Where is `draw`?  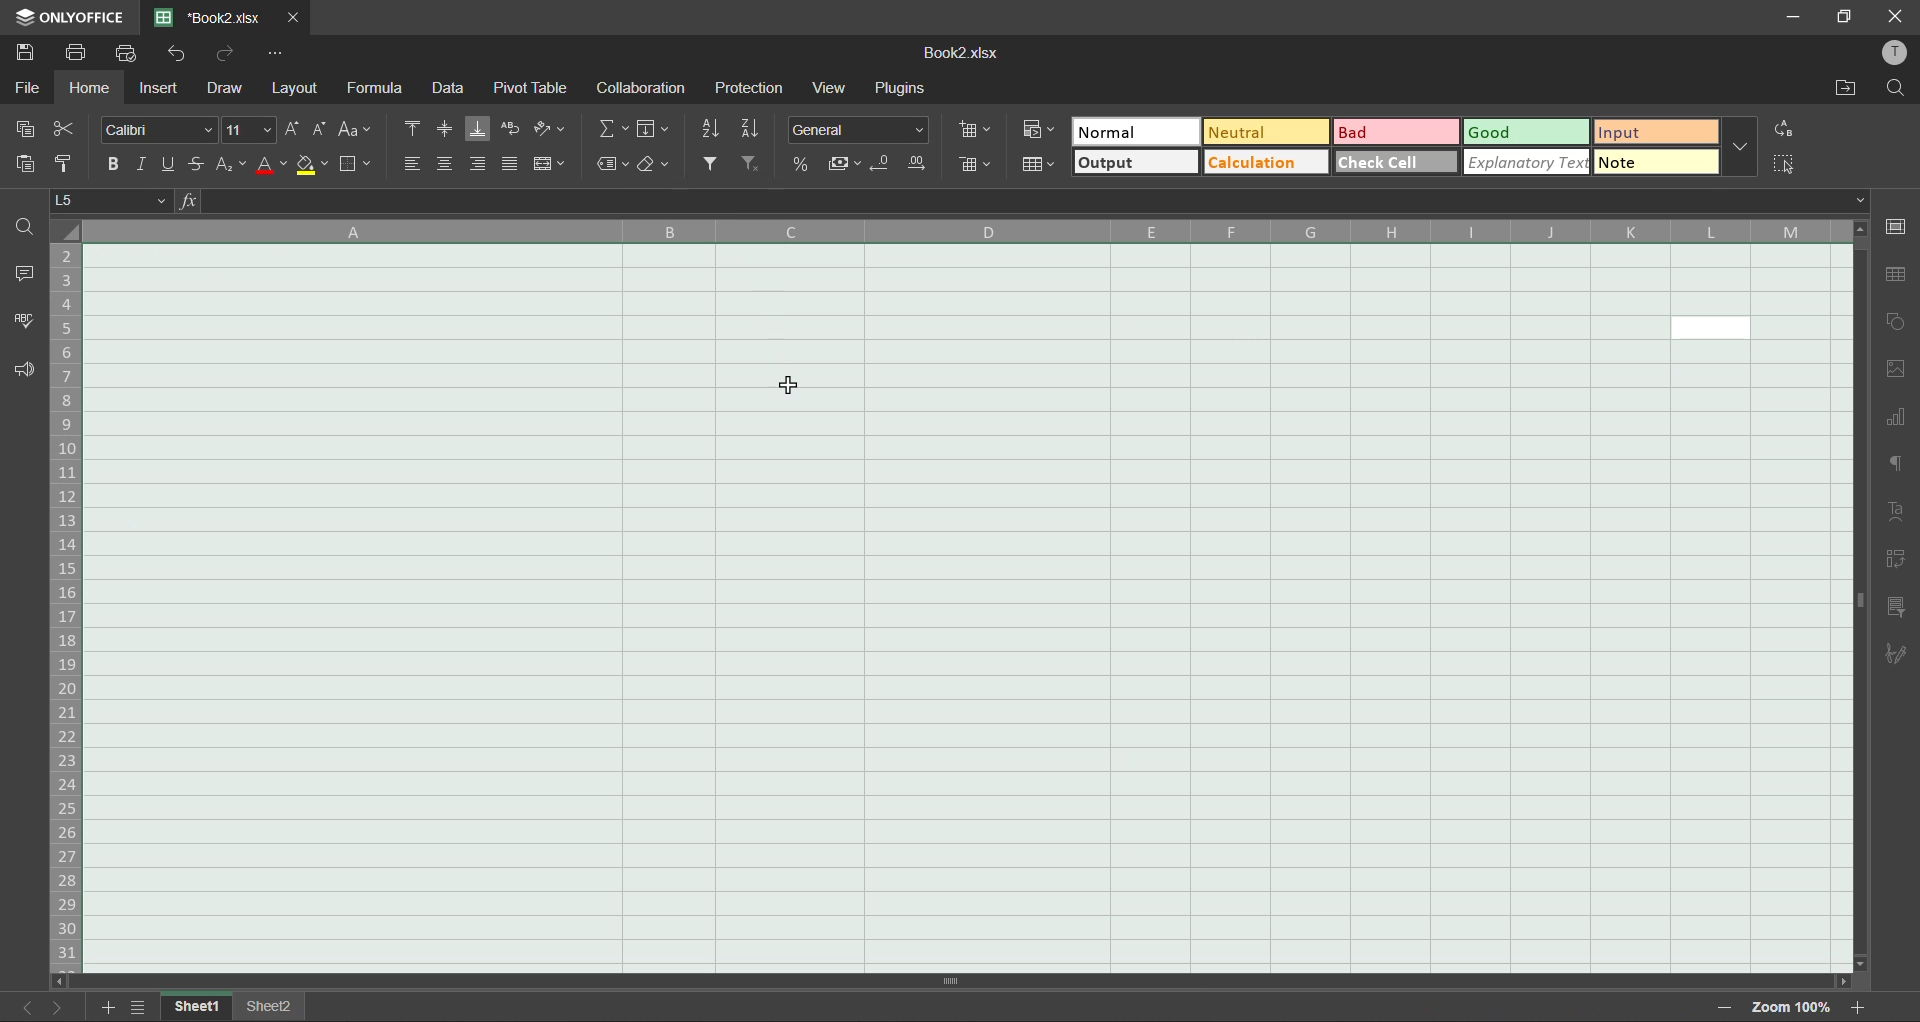 draw is located at coordinates (223, 88).